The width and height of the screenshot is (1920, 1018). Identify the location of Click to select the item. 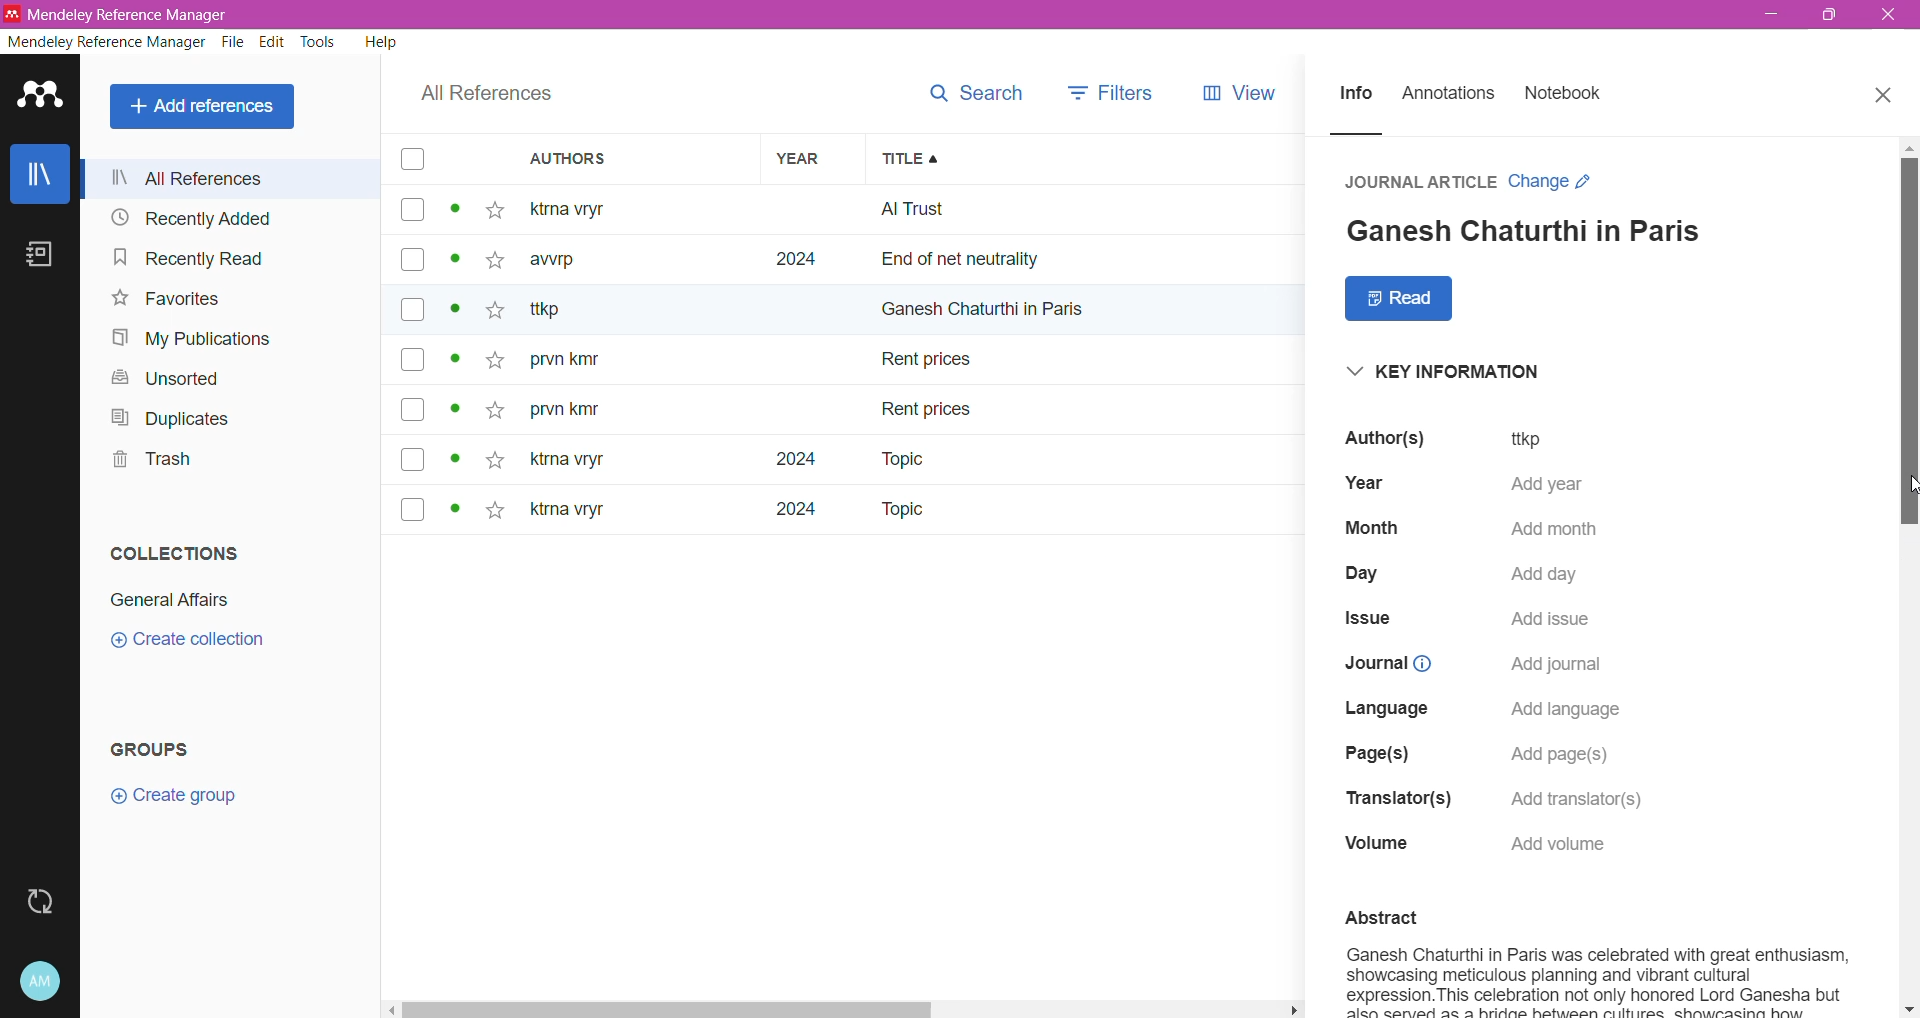
(412, 338).